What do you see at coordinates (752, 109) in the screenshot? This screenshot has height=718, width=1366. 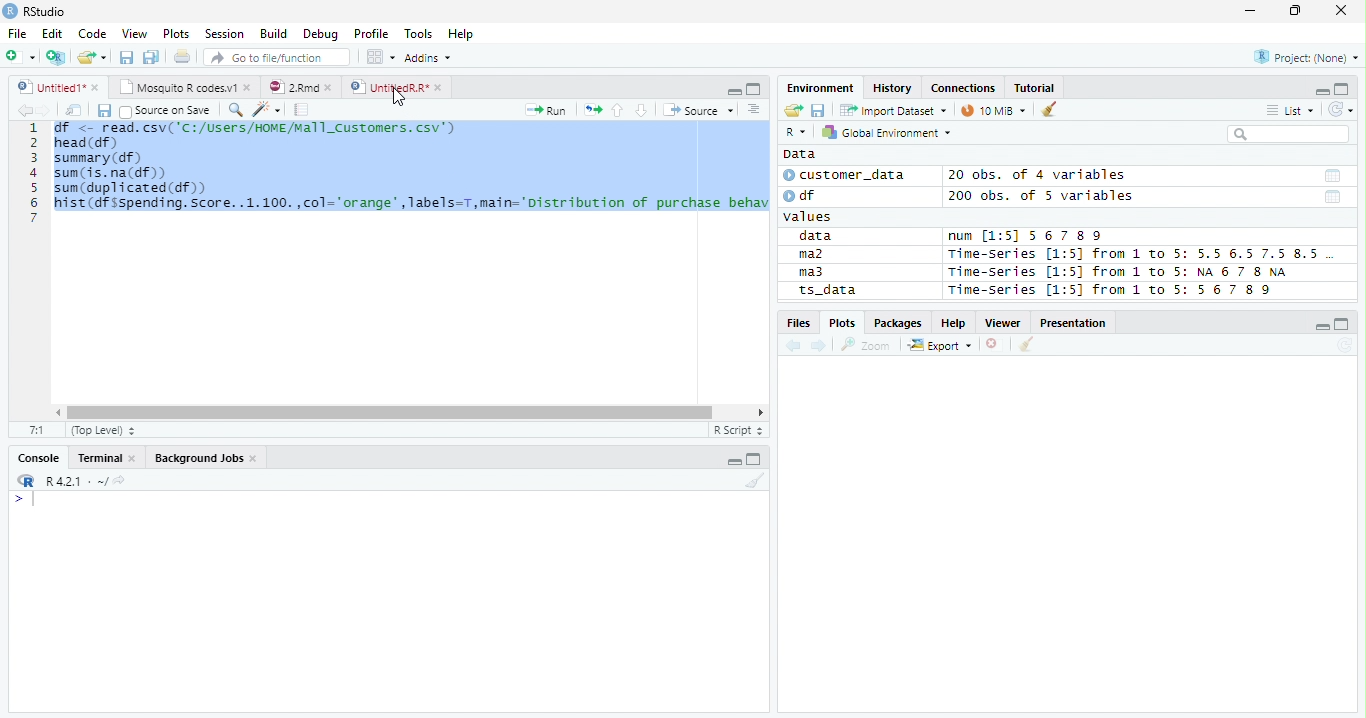 I see `Show document outline` at bounding box center [752, 109].